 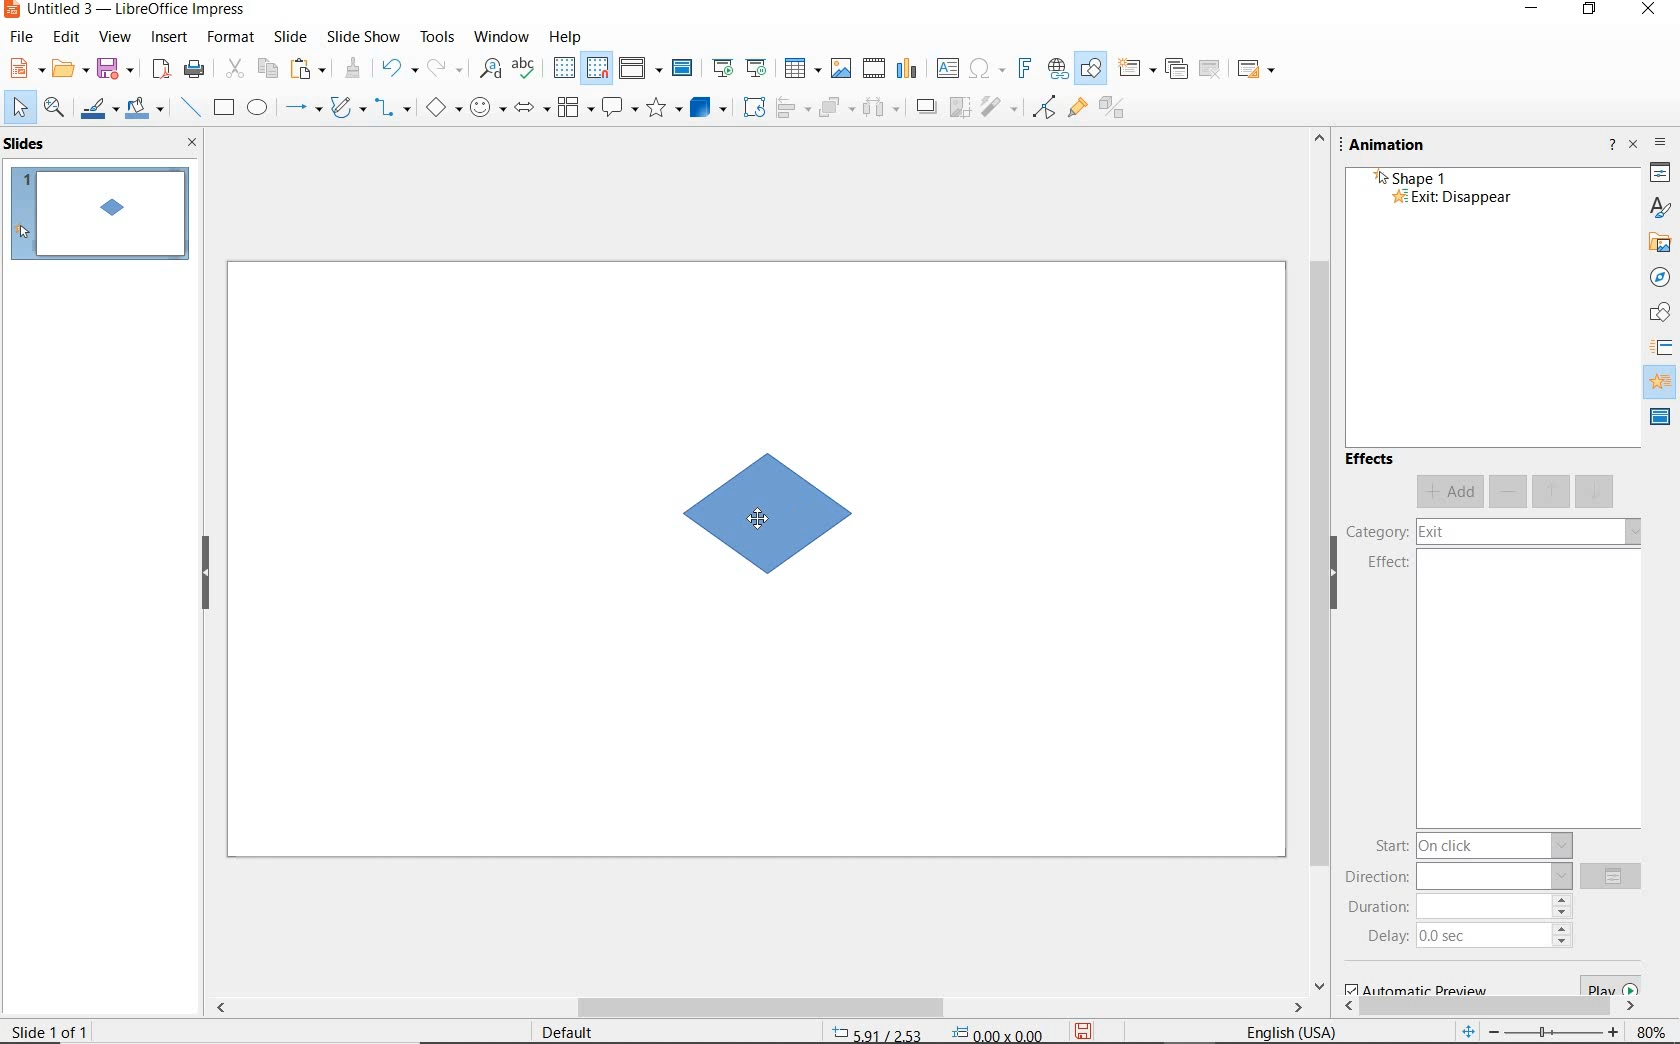 What do you see at coordinates (53, 1028) in the screenshot?
I see `slide 1 of 1` at bounding box center [53, 1028].